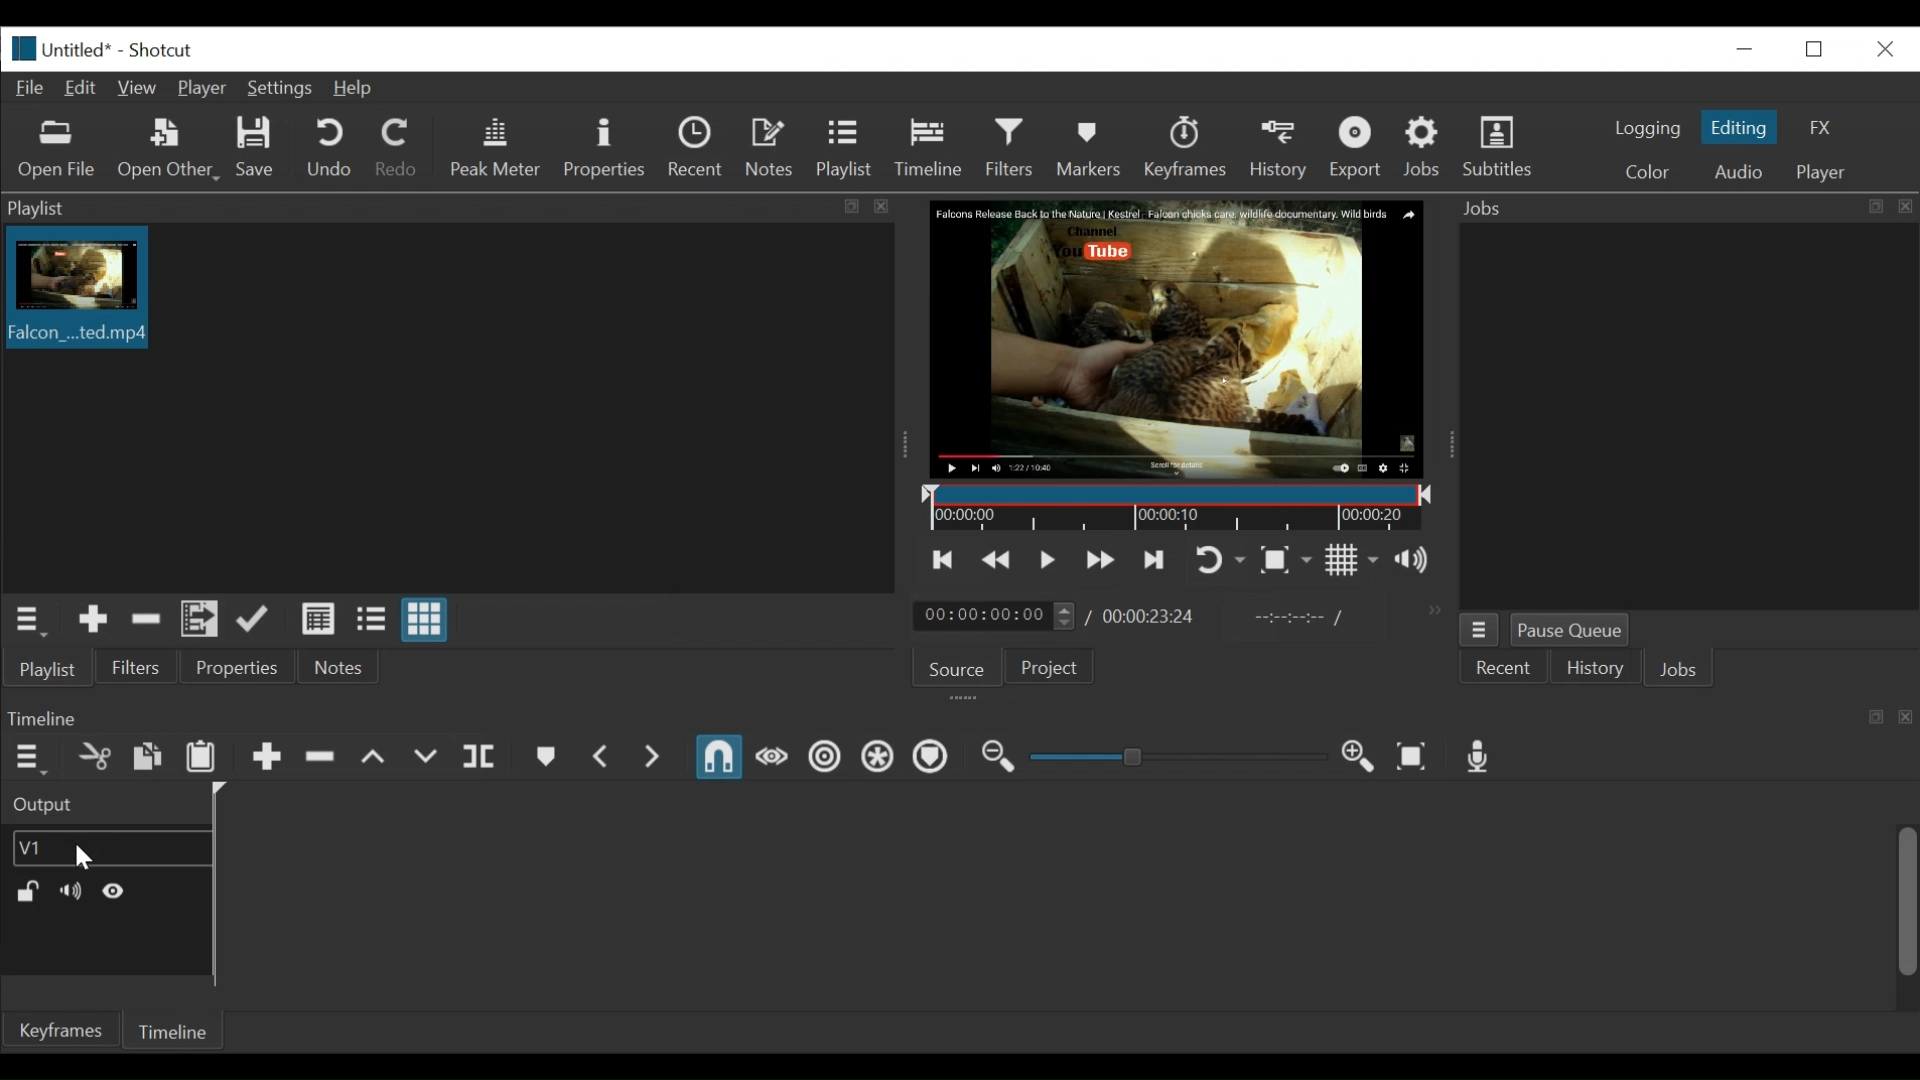  Describe the element at coordinates (444, 408) in the screenshot. I see `Clip thumbnail` at that location.